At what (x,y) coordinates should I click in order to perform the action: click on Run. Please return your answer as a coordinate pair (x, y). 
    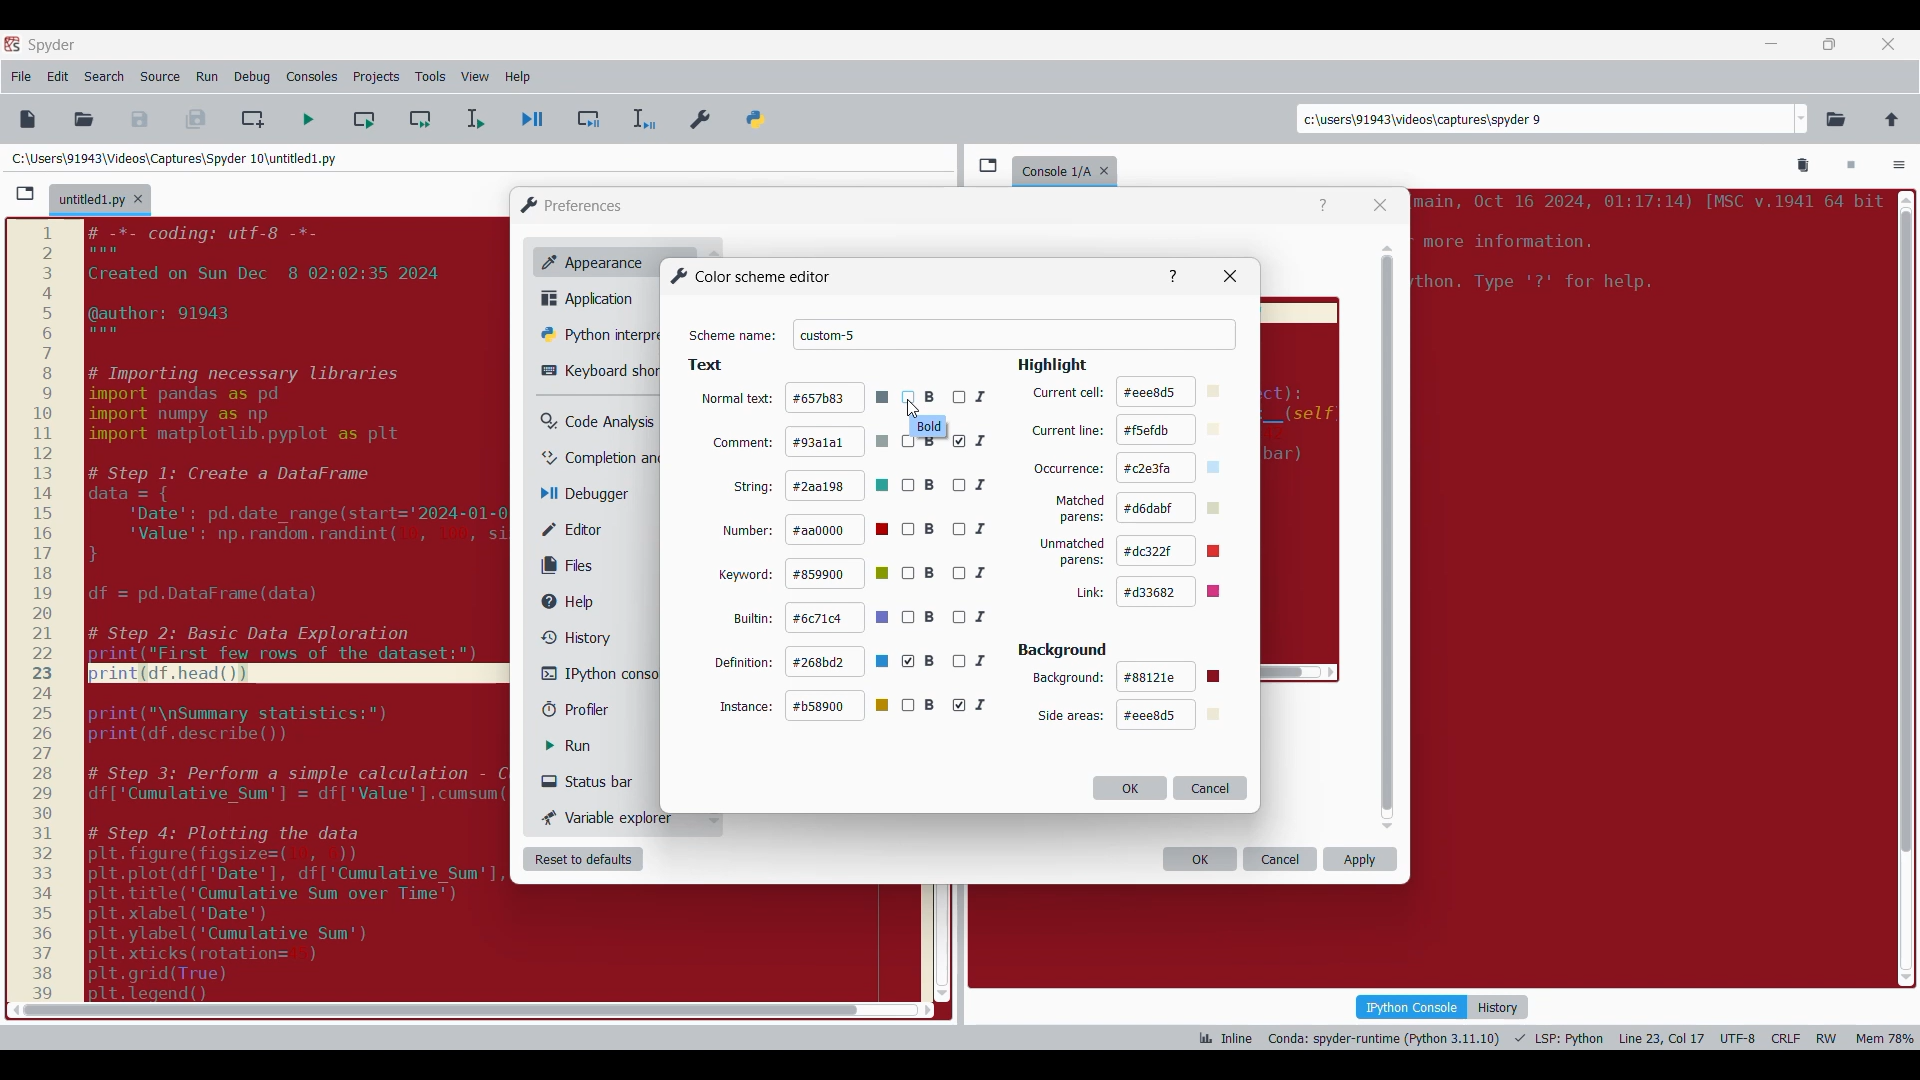
    Looking at the image, I should click on (583, 746).